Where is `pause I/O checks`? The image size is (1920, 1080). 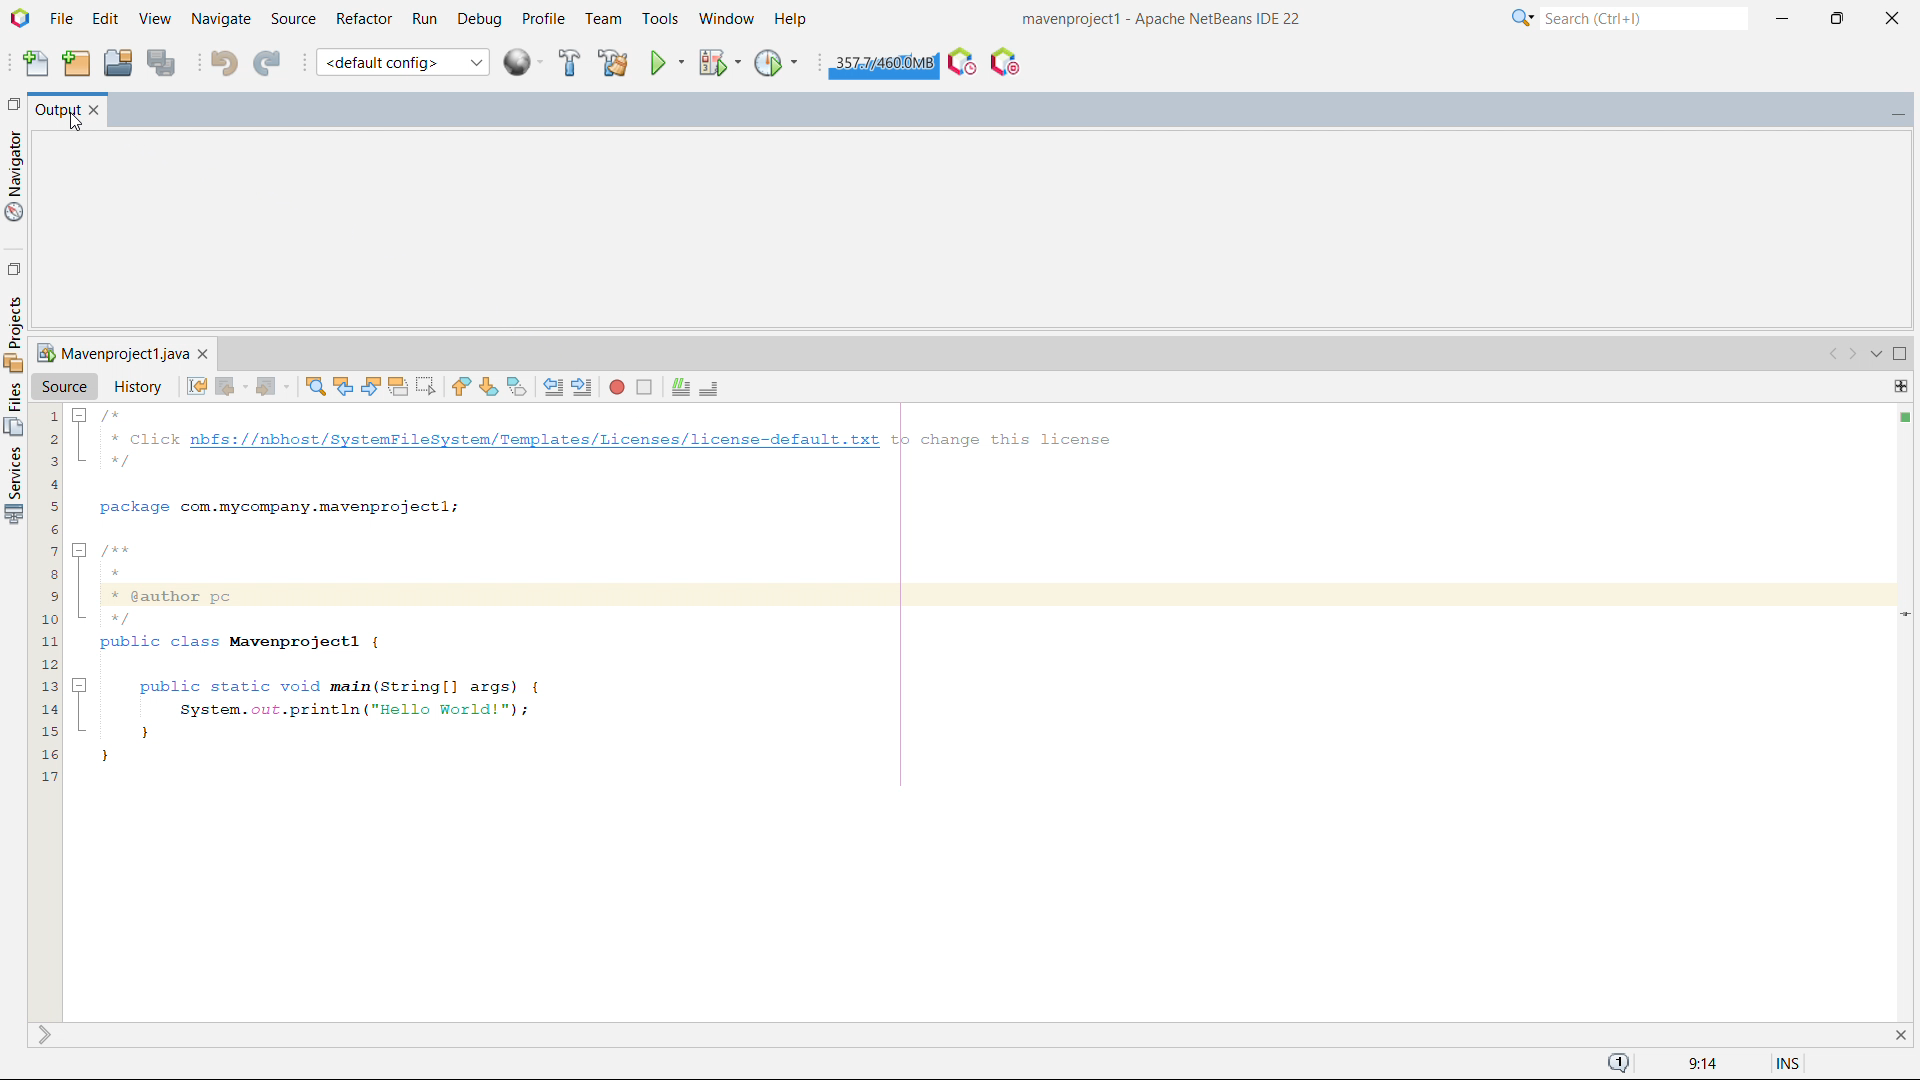 pause I/O checks is located at coordinates (1006, 62).